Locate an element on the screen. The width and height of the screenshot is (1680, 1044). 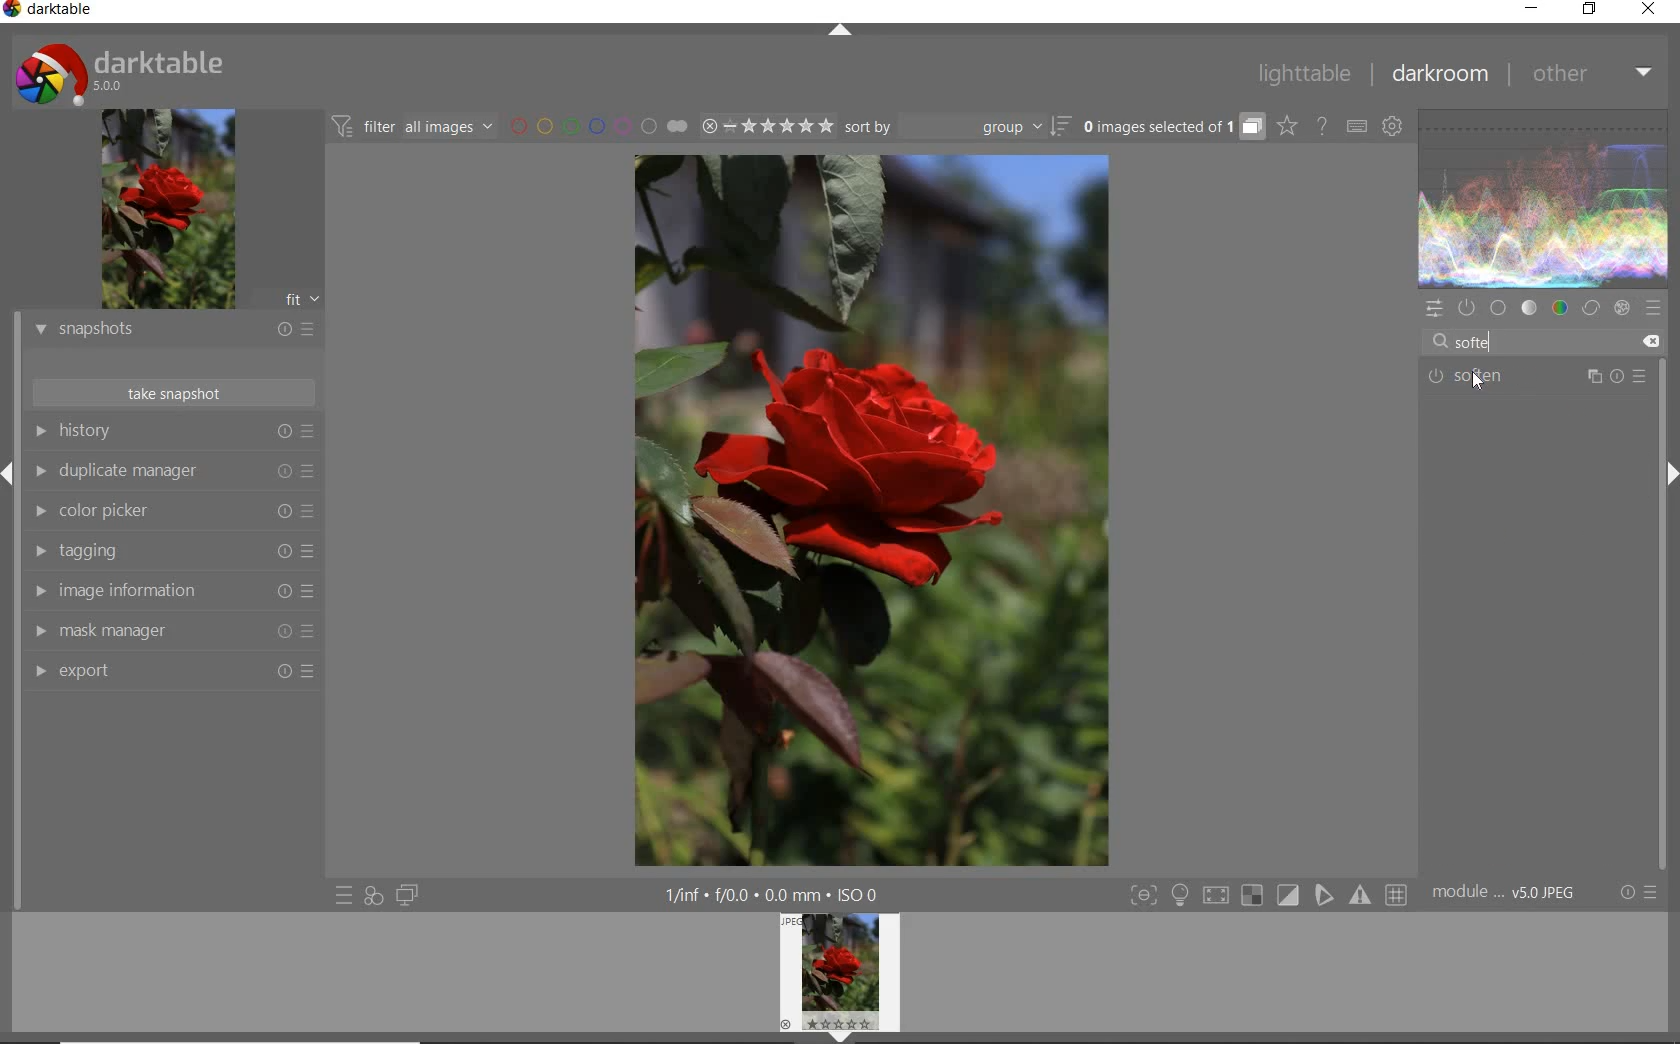
waveform is located at coordinates (1544, 196).